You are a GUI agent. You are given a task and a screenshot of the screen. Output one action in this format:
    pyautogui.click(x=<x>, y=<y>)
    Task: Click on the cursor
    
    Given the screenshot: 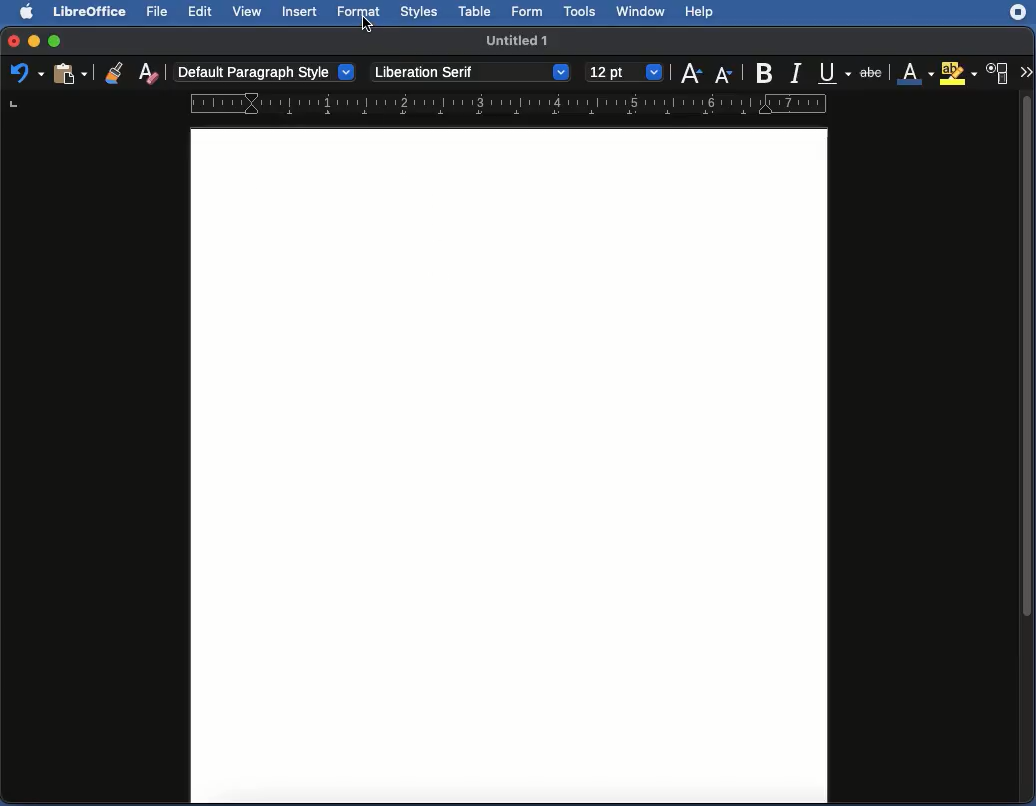 What is the action you would take?
    pyautogui.click(x=367, y=25)
    